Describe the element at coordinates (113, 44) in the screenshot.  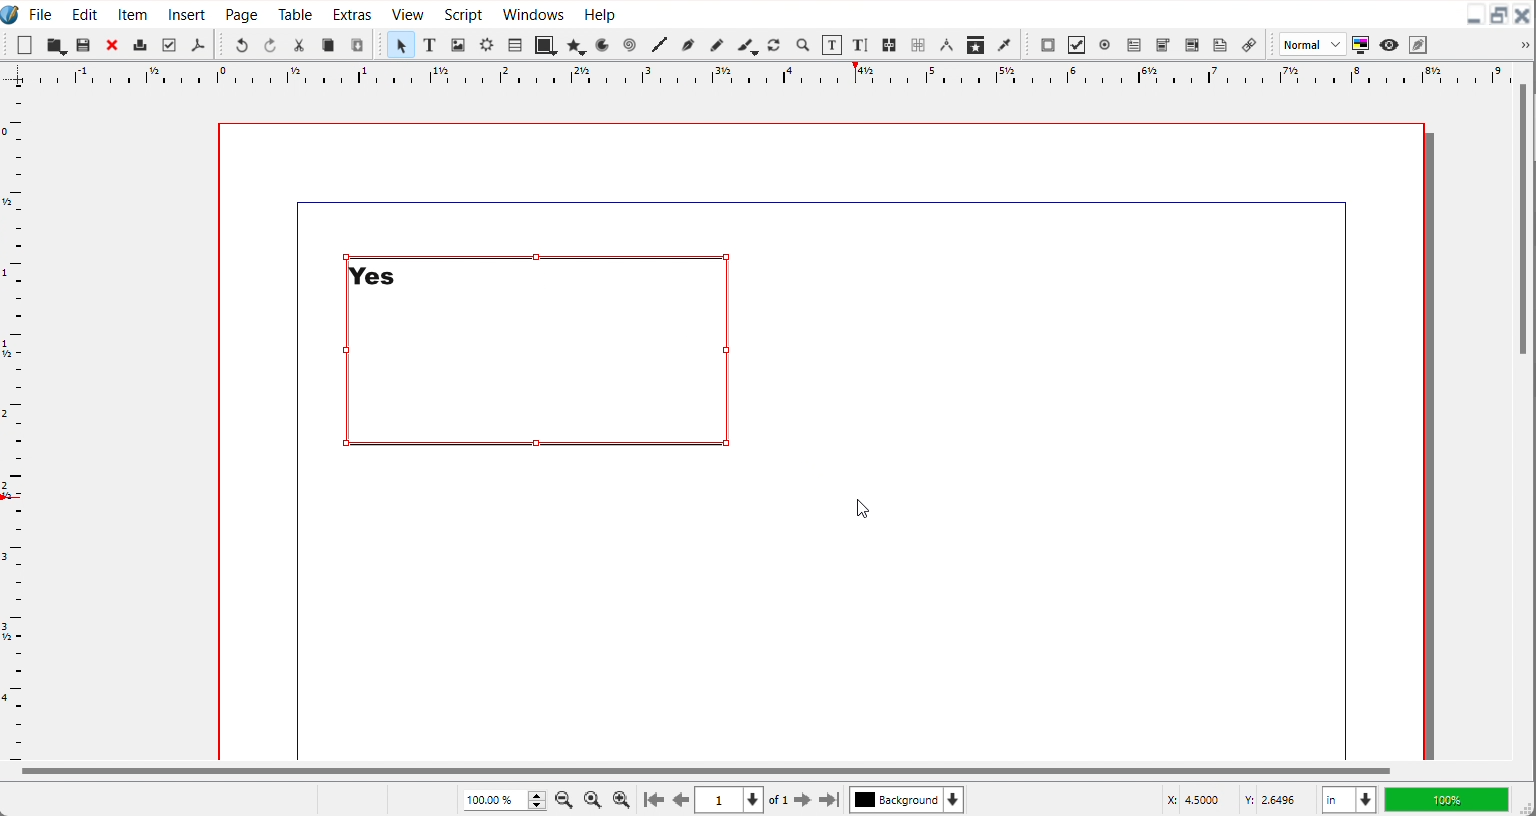
I see `Close` at that location.